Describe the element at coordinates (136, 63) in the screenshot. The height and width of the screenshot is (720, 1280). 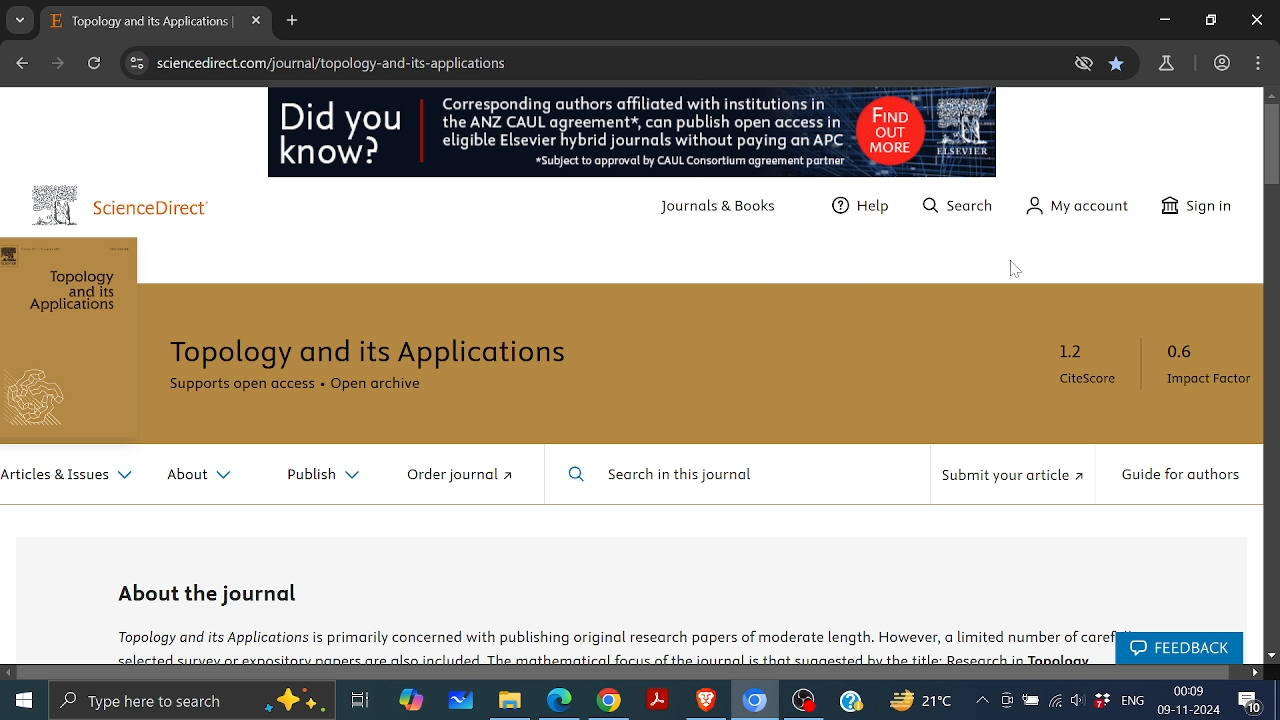
I see `Site information` at that location.